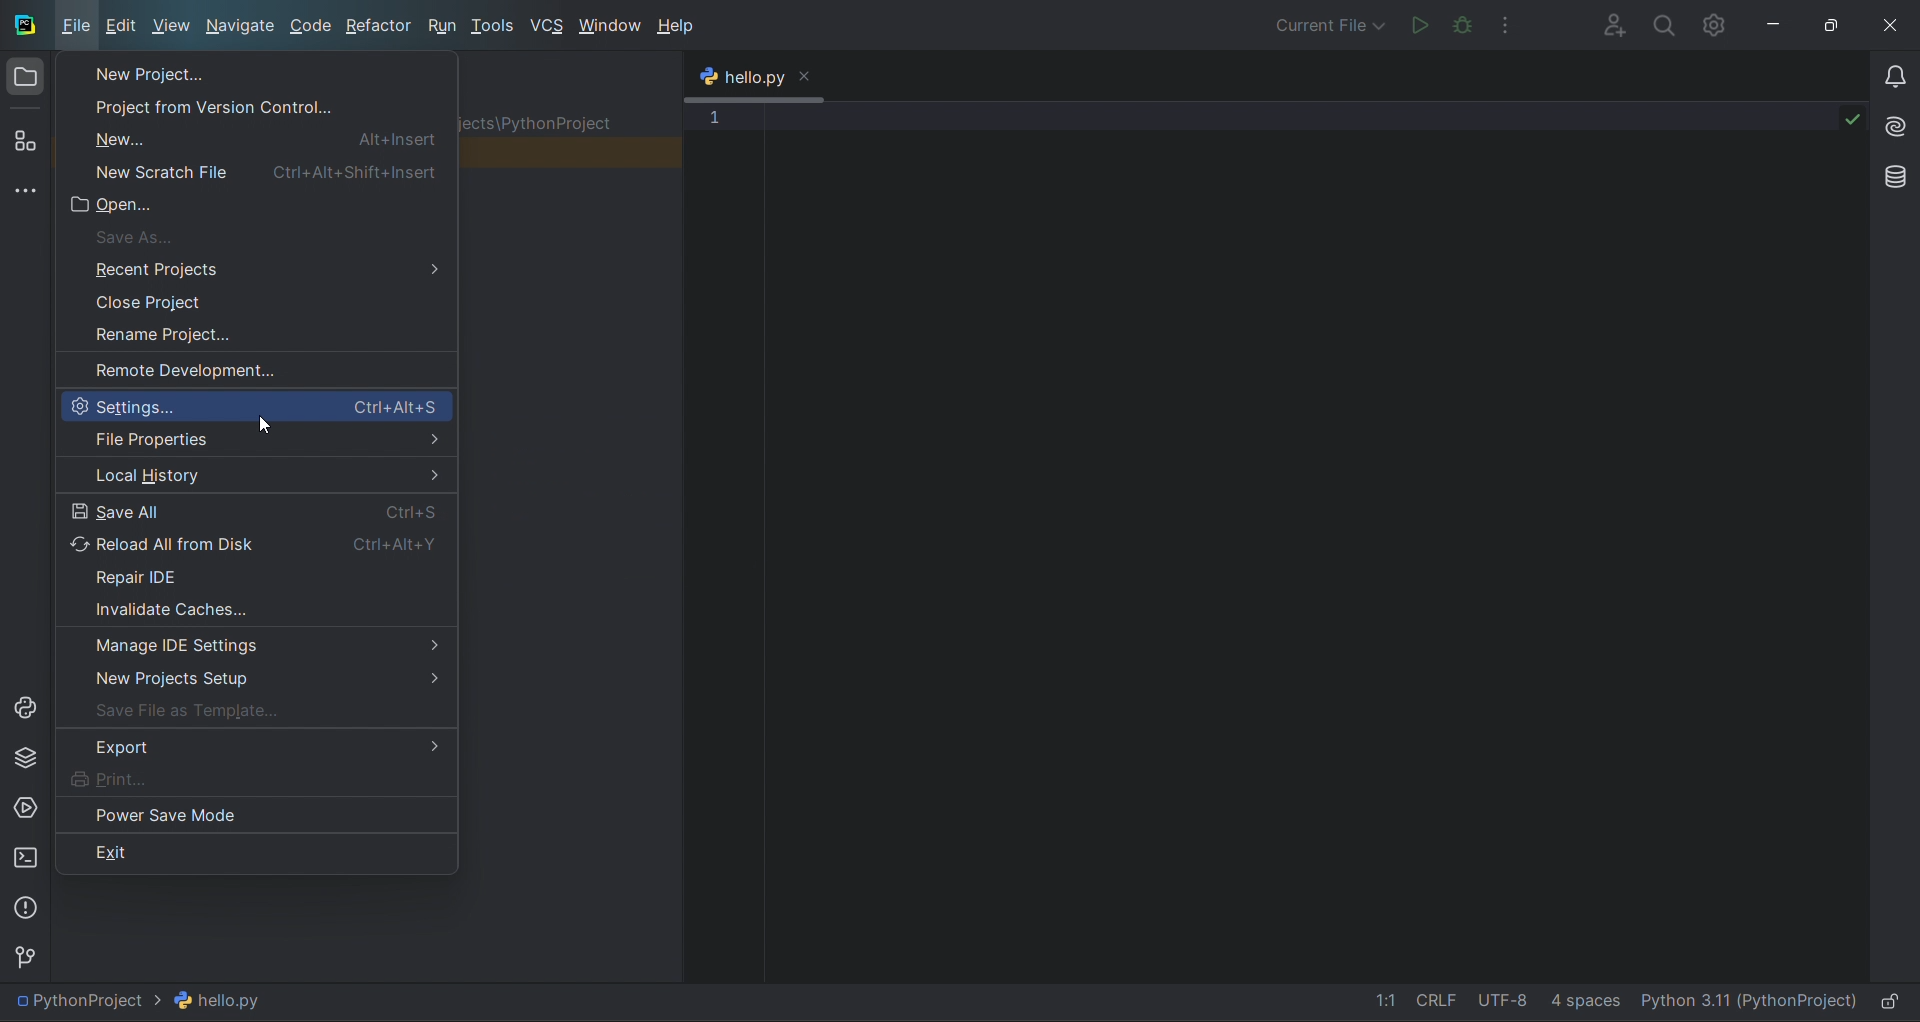 The image size is (1920, 1022). What do you see at coordinates (257, 779) in the screenshot?
I see `print` at bounding box center [257, 779].